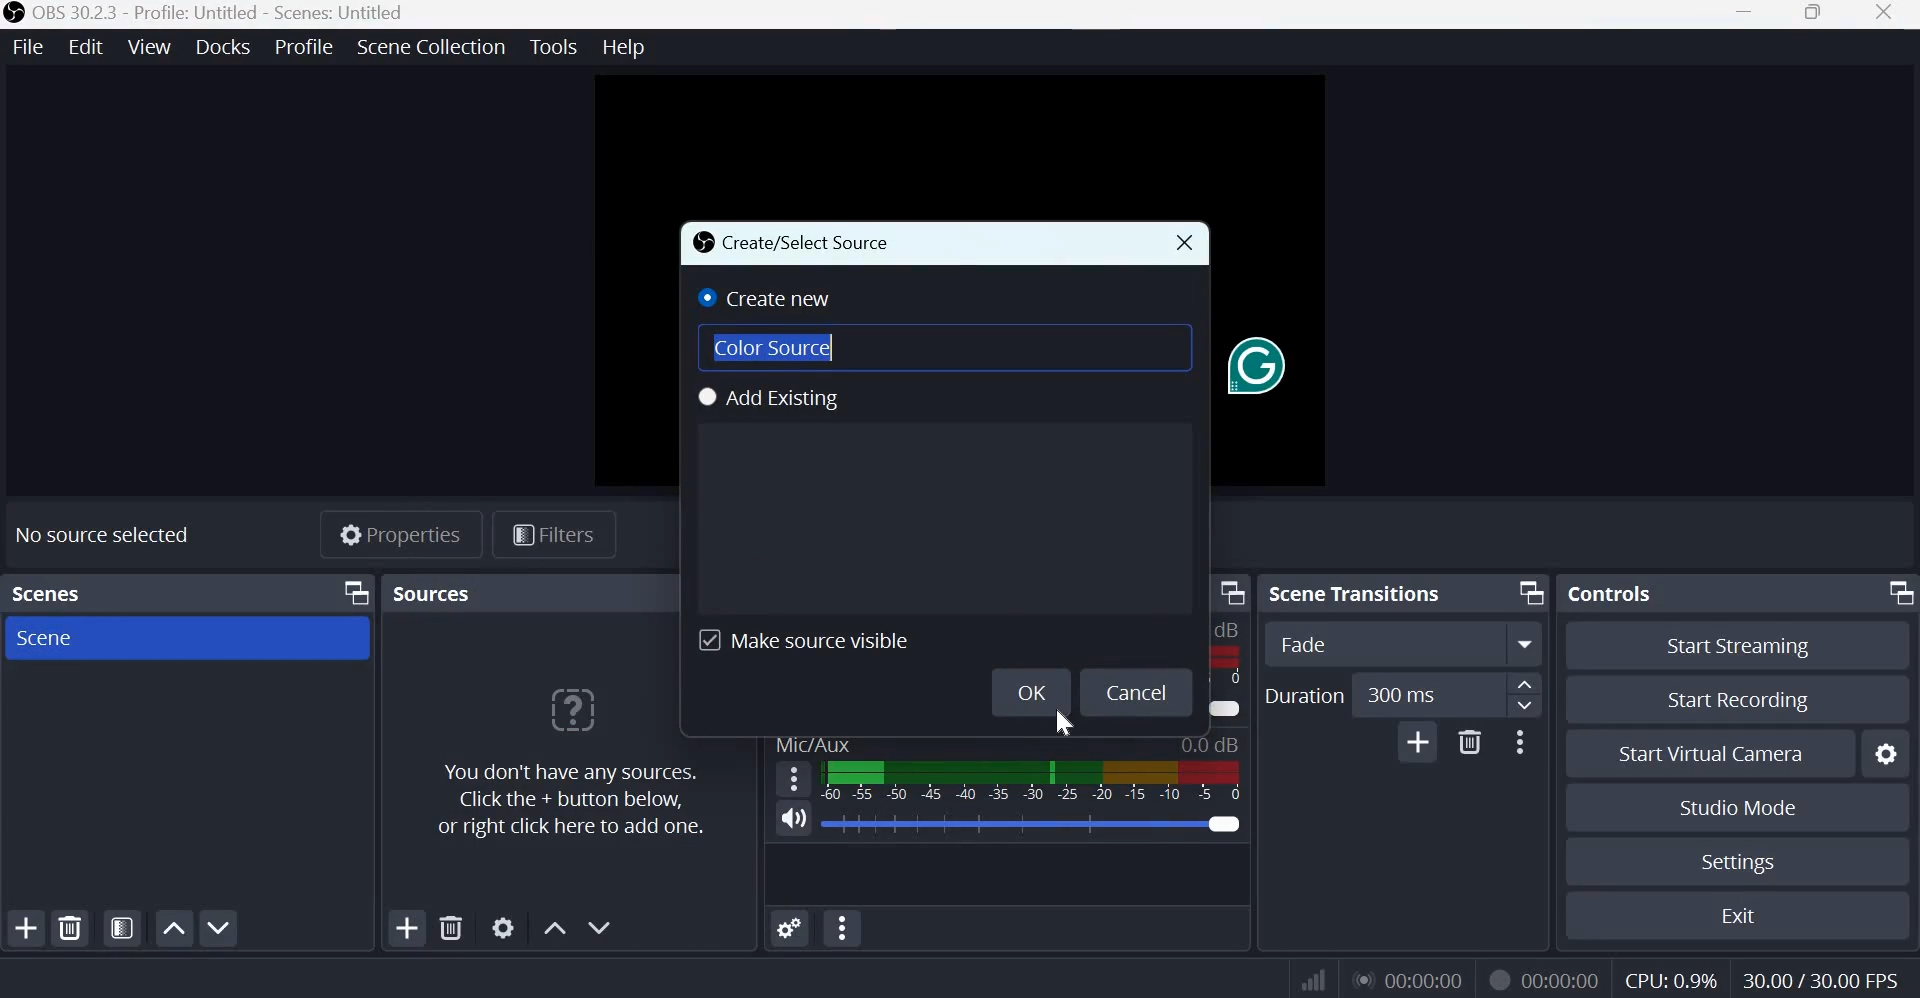  I want to click on More options, so click(1520, 742).